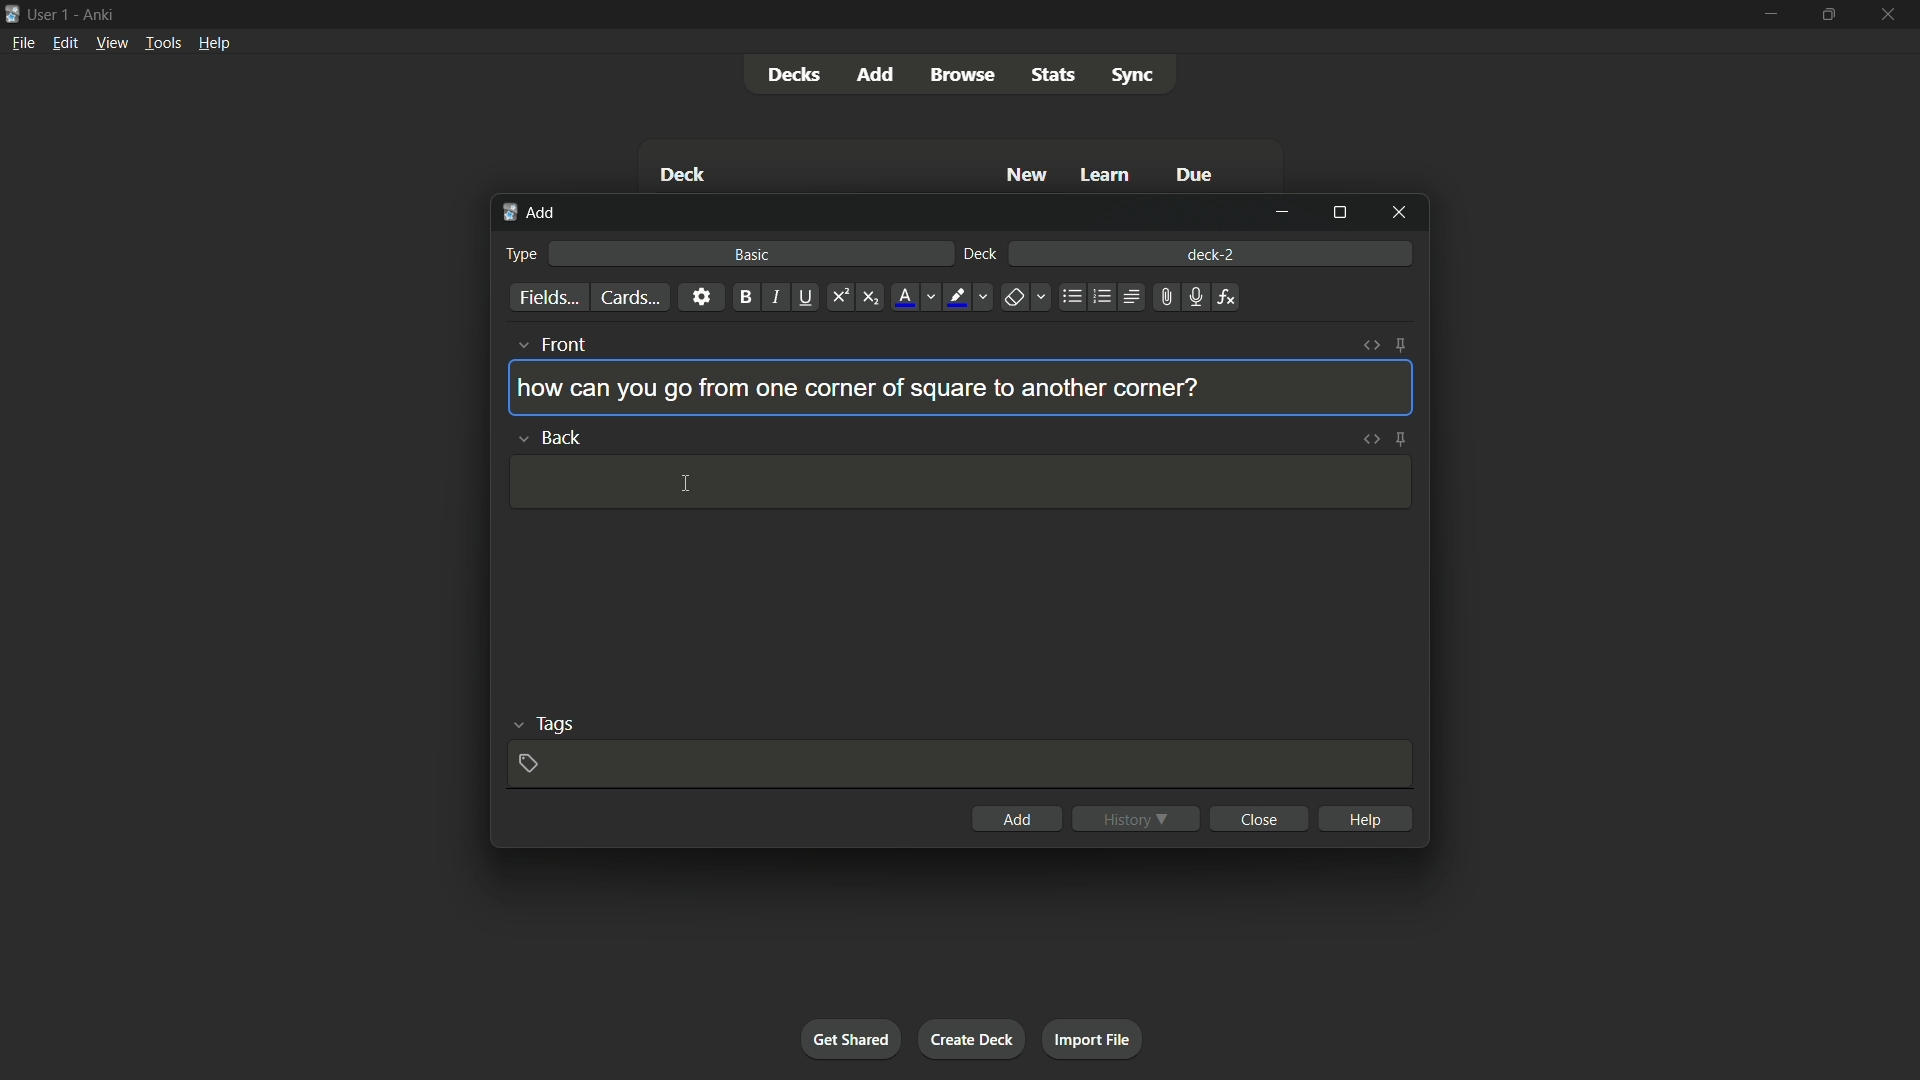 The height and width of the screenshot is (1080, 1920). What do you see at coordinates (1827, 14) in the screenshot?
I see `maximize` at bounding box center [1827, 14].